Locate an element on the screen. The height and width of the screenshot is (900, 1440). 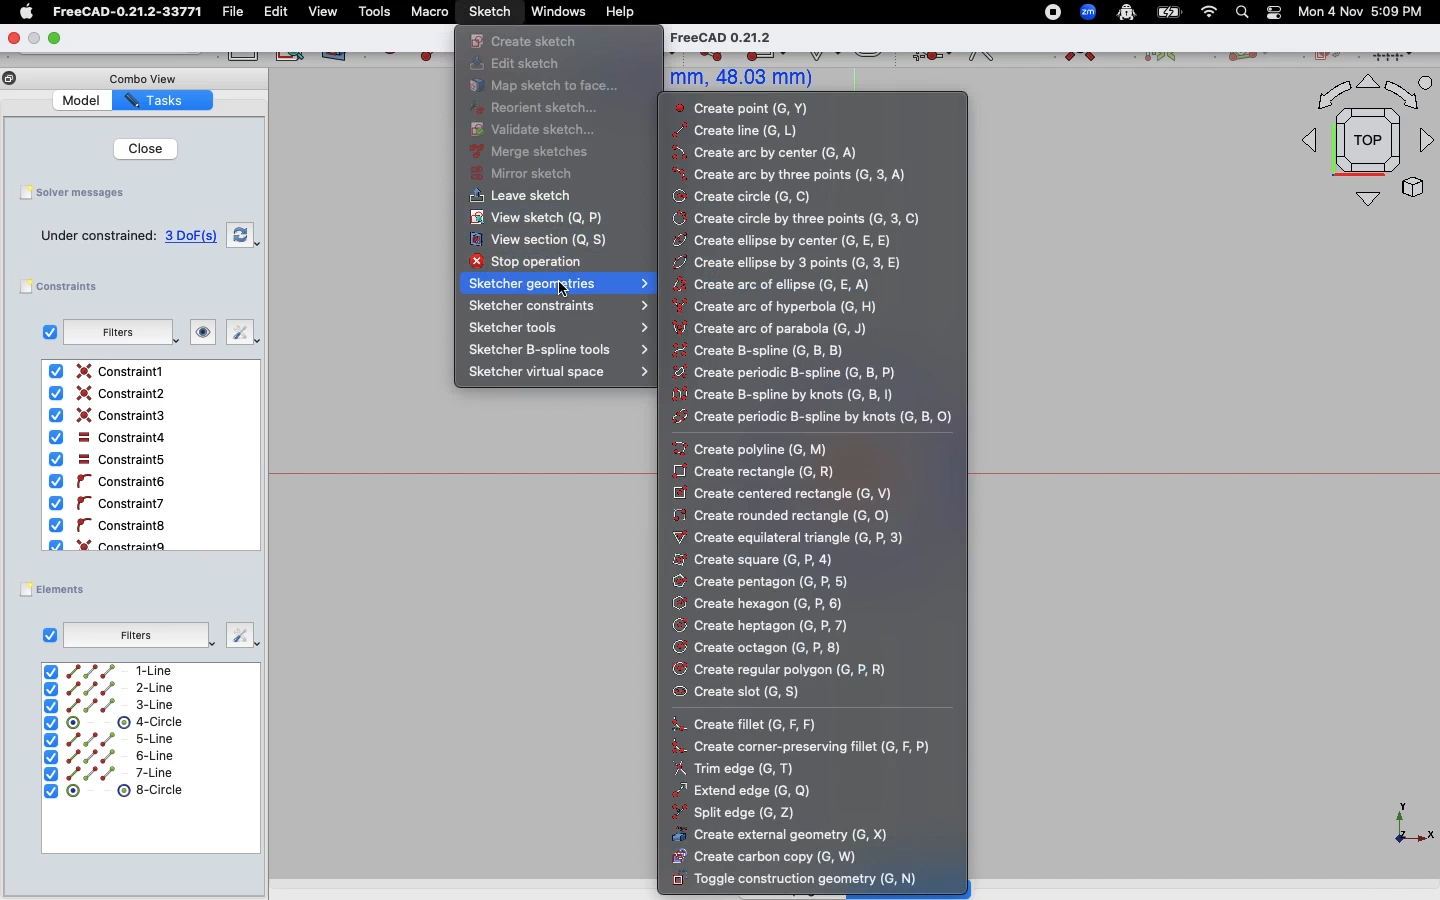
Mon 4 Nov 5:09 PM is located at coordinates (1363, 12).